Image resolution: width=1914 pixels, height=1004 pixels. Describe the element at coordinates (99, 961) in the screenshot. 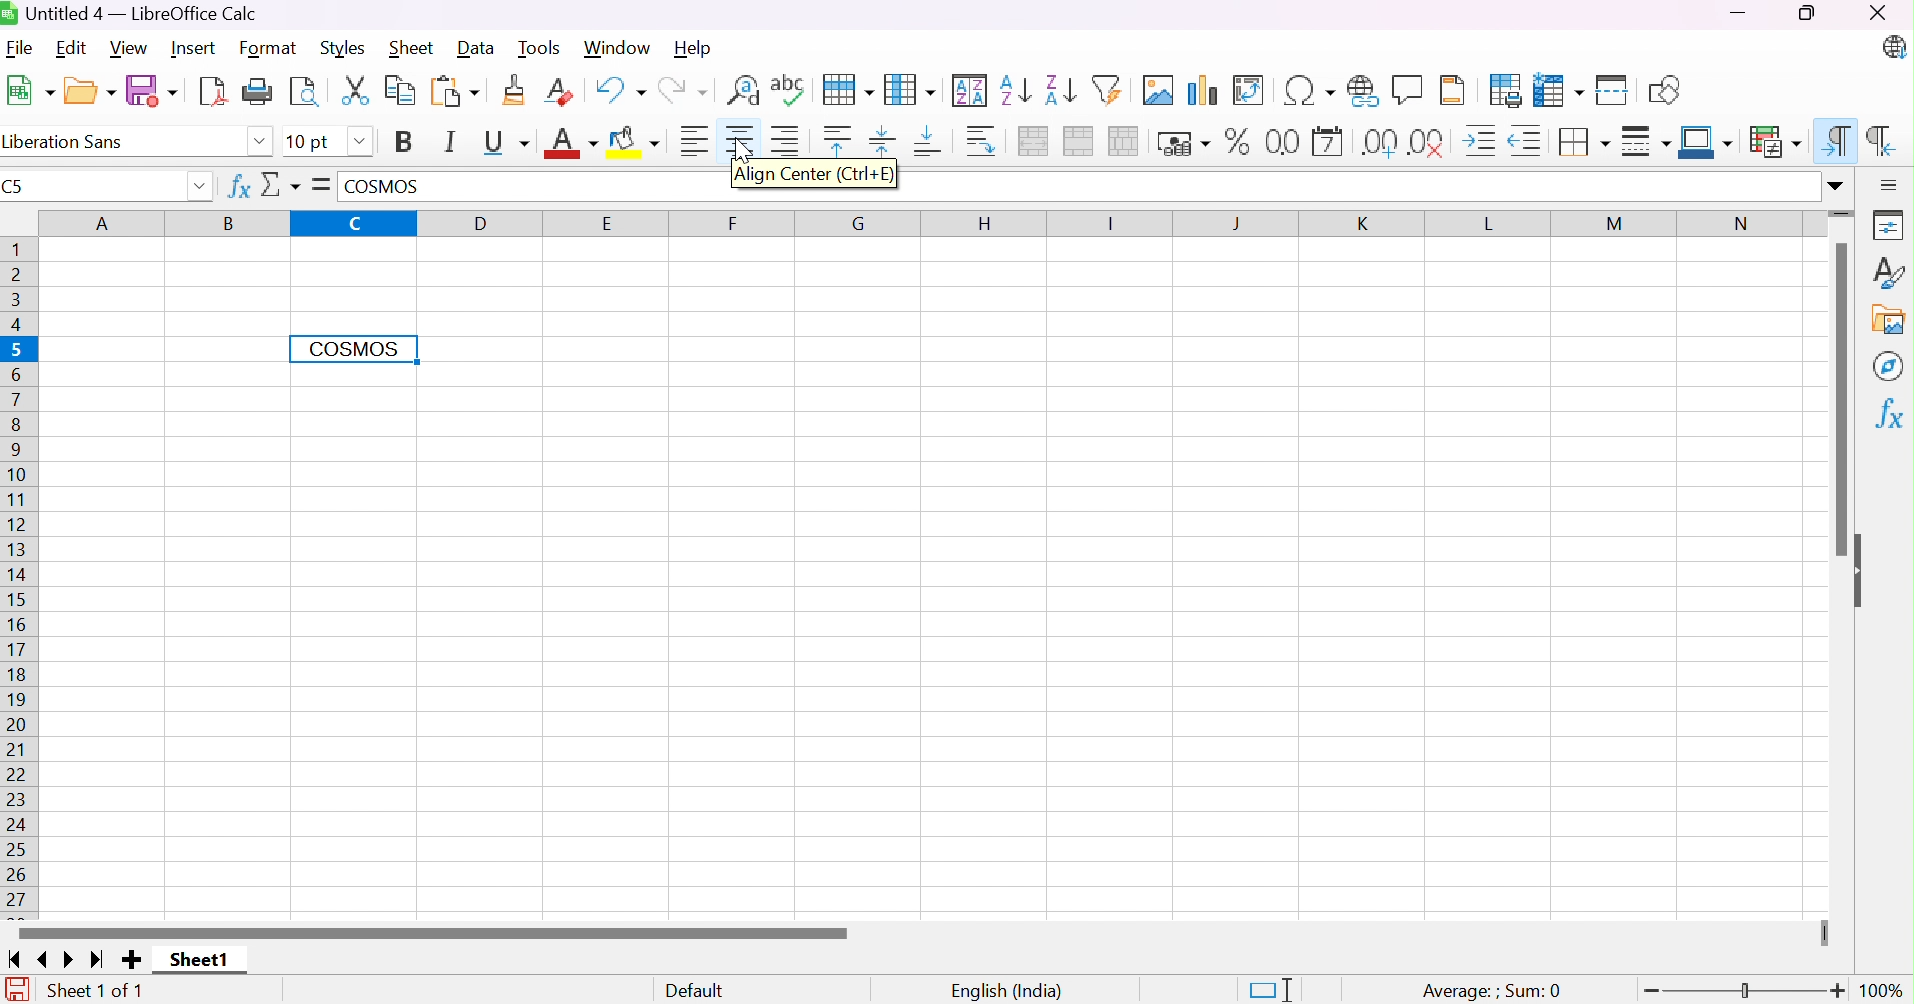

I see `Scroll To last sheet` at that location.